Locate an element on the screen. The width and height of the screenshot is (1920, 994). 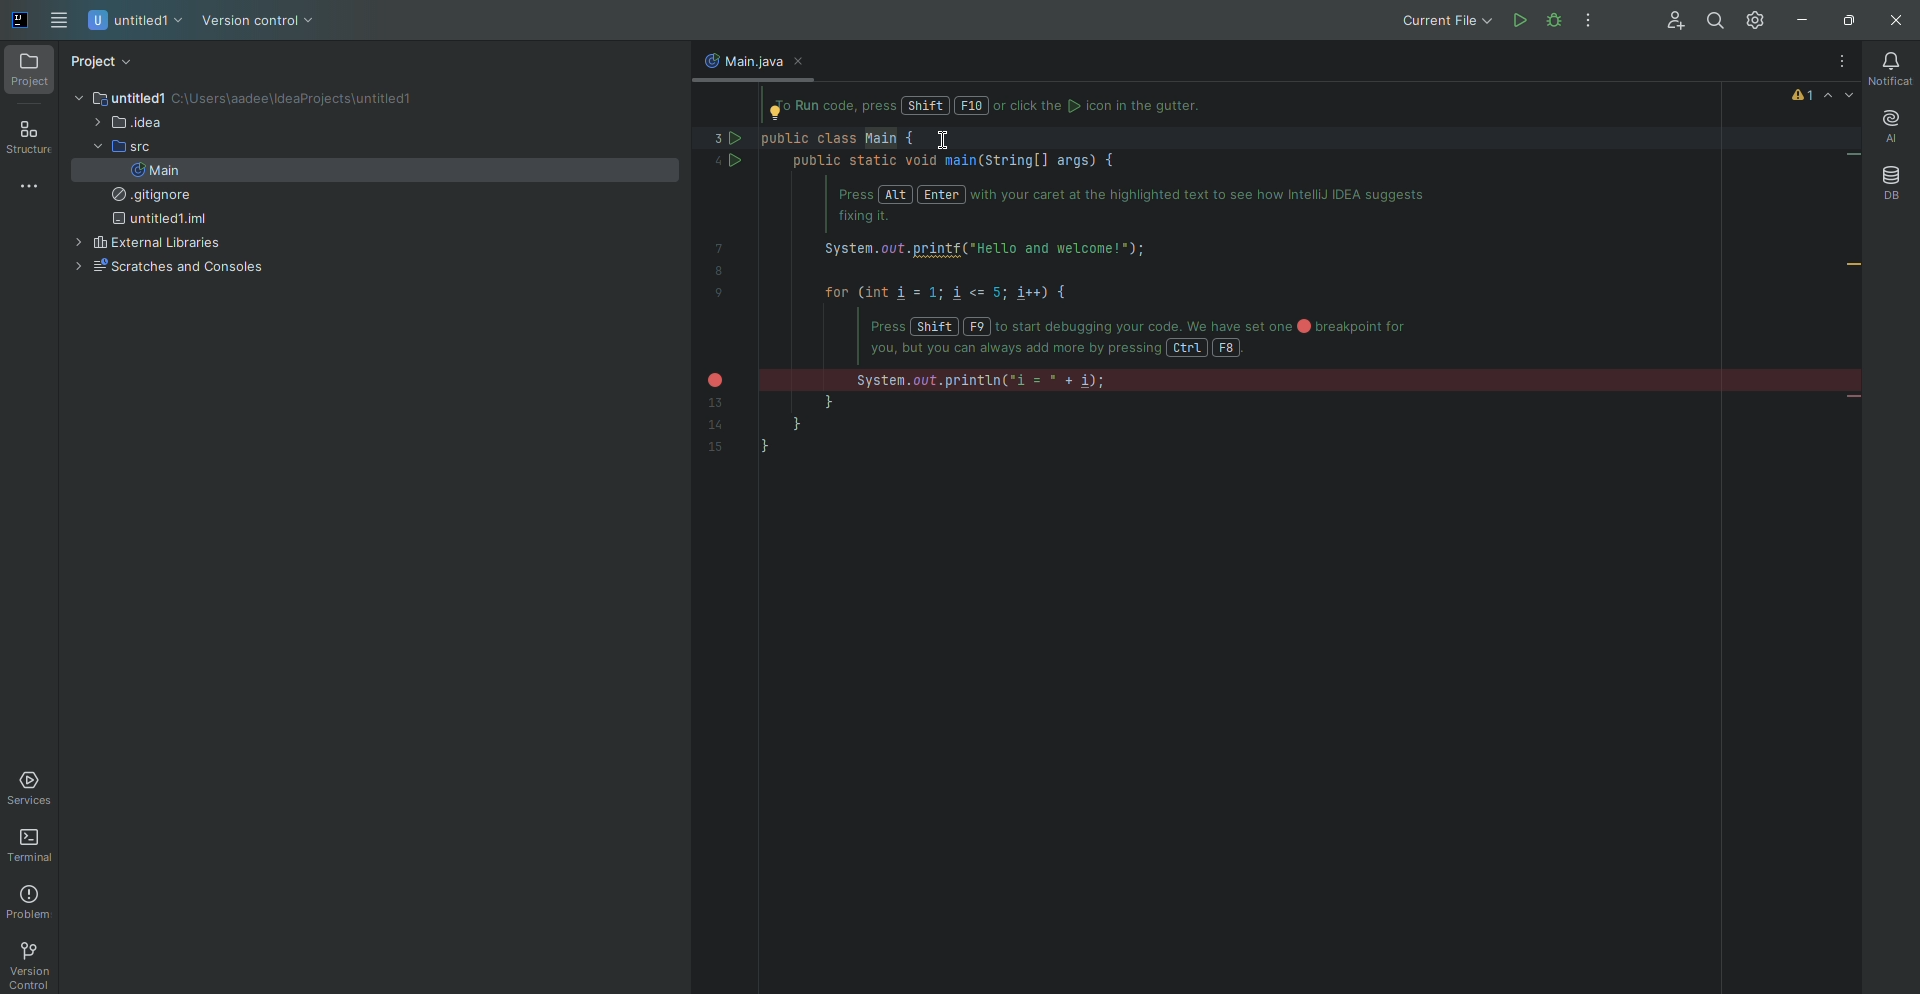
External Libraries is located at coordinates (145, 244).